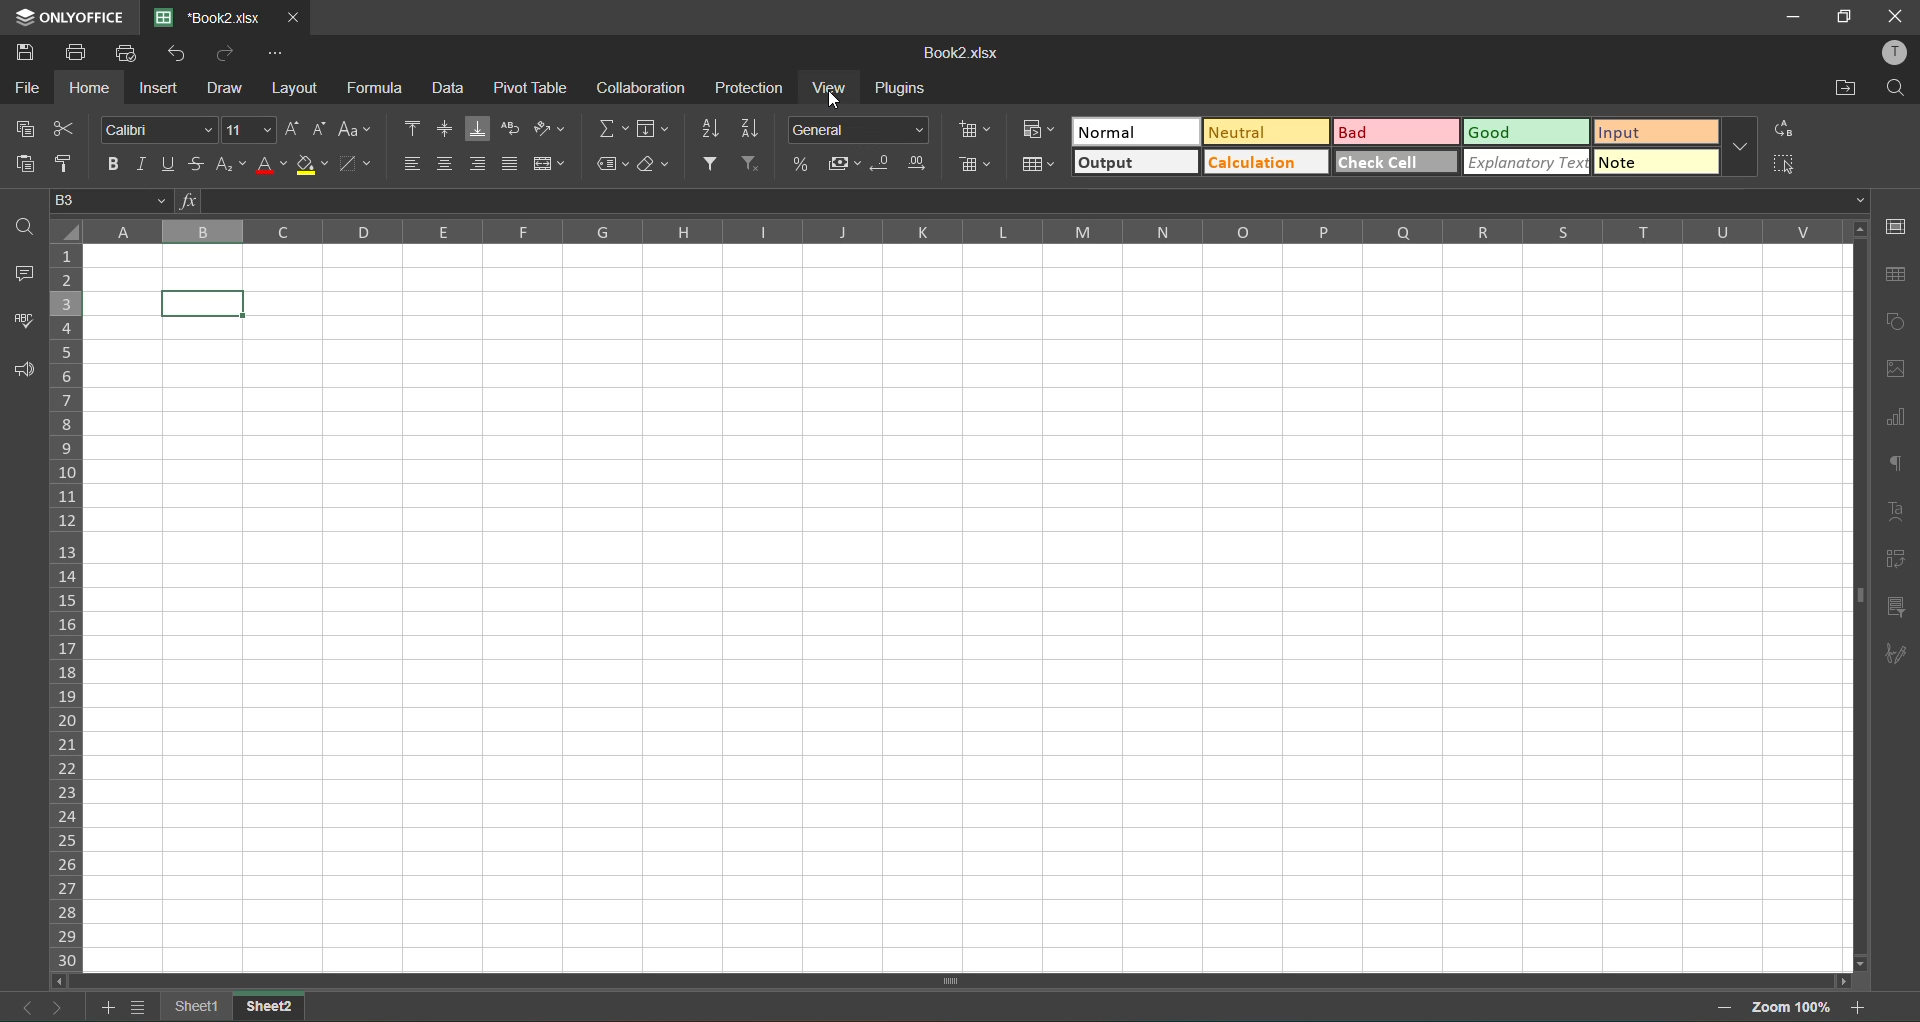  What do you see at coordinates (642, 87) in the screenshot?
I see `collaboration` at bounding box center [642, 87].